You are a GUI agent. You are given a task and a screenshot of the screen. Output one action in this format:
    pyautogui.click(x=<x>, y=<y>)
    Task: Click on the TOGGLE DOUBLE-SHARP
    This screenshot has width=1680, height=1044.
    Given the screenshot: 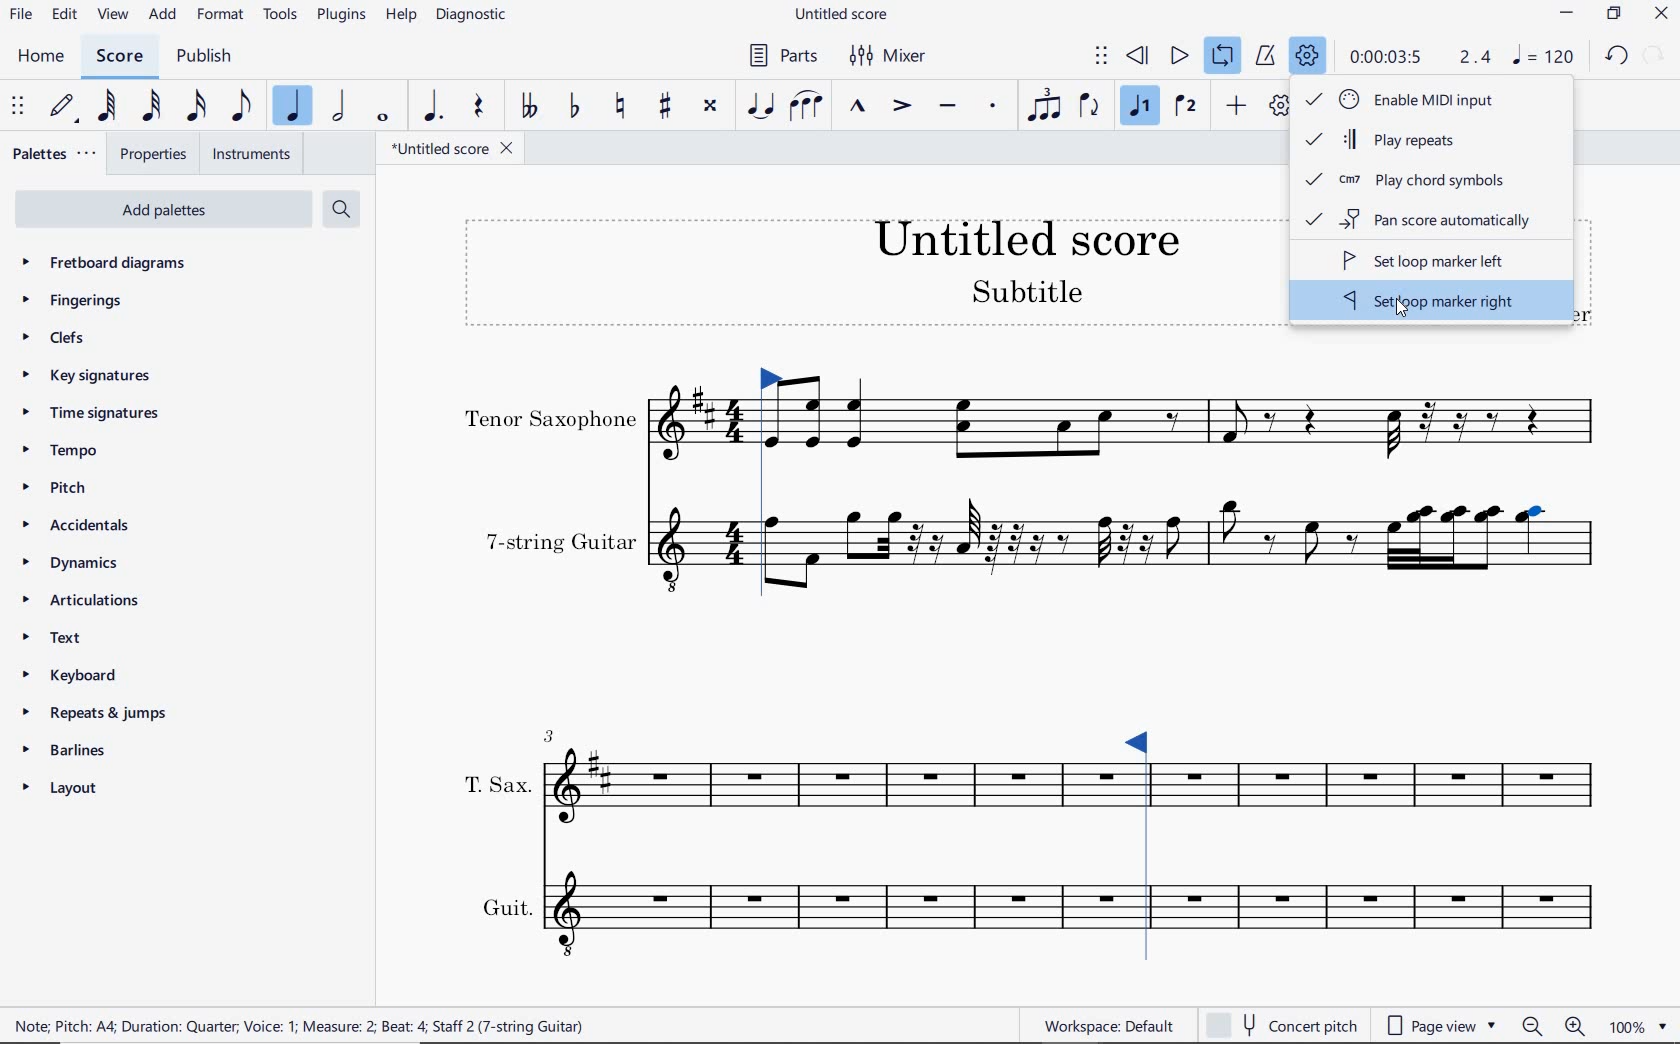 What is the action you would take?
    pyautogui.click(x=710, y=107)
    